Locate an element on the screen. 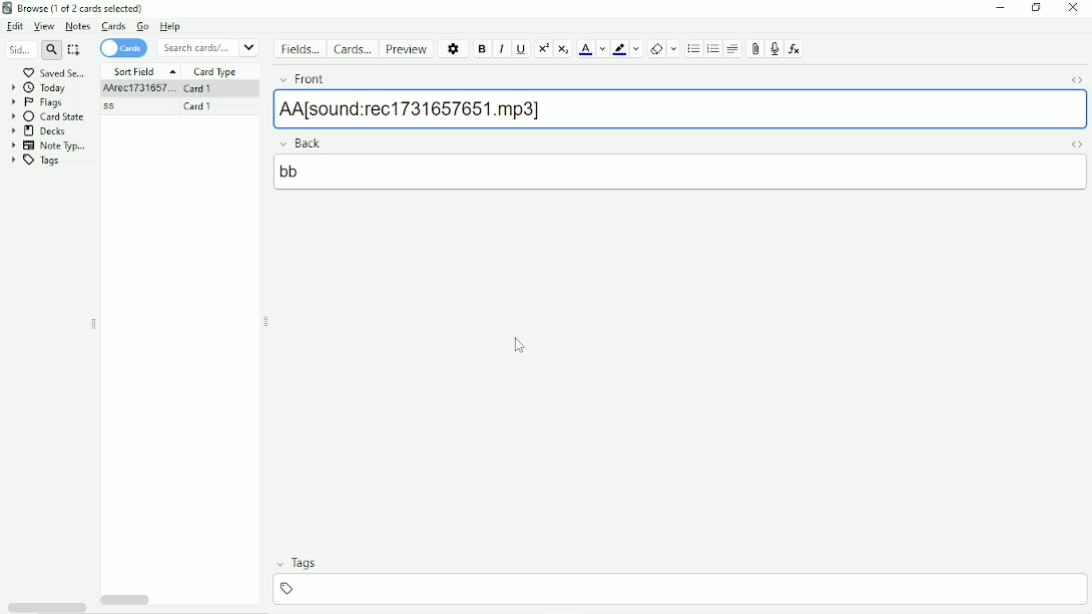  Cursor is located at coordinates (777, 67).